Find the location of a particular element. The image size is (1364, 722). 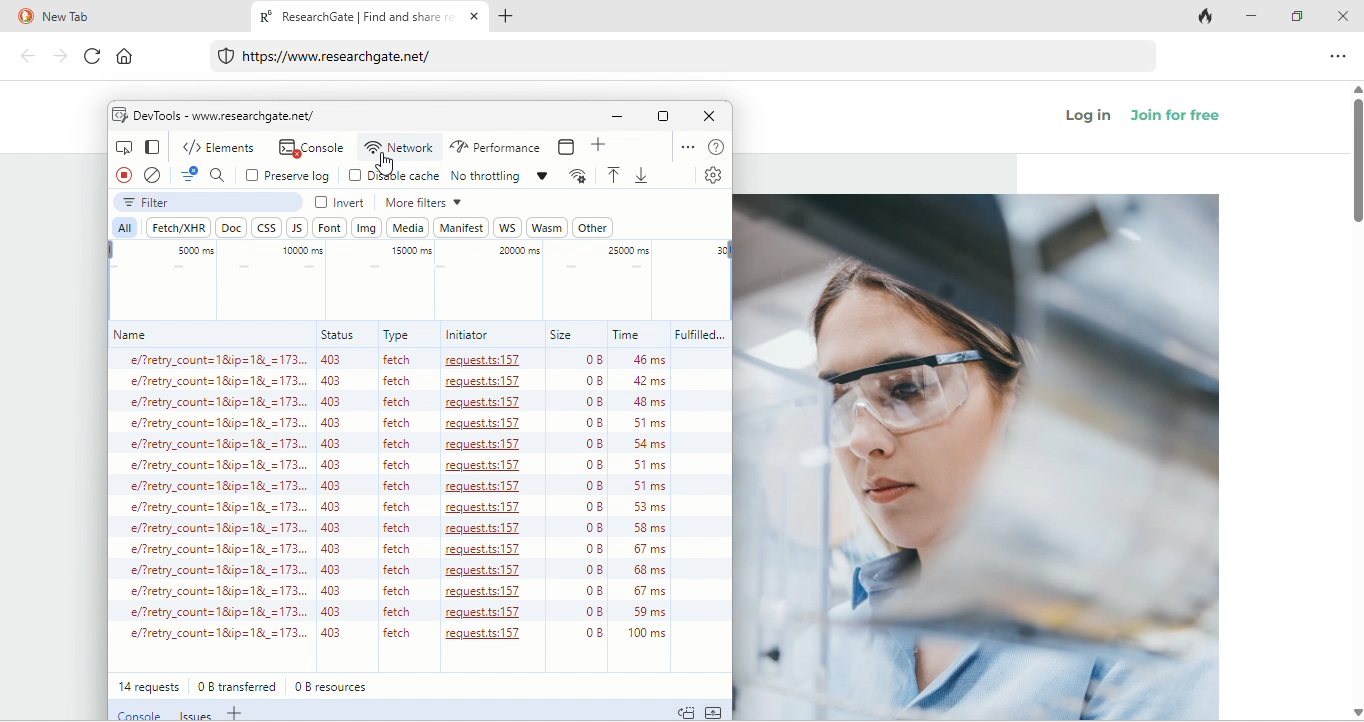

back is located at coordinates (28, 58).